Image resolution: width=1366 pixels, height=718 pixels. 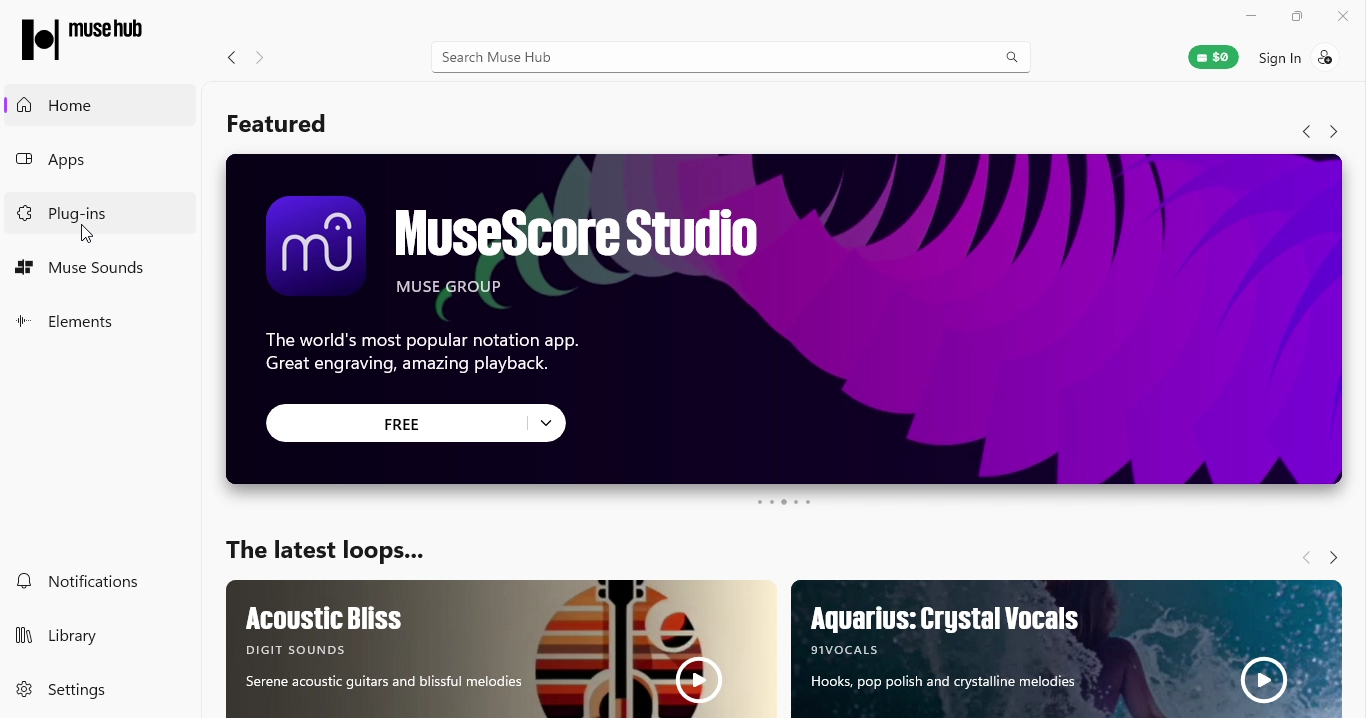 I want to click on Acoustic bliss ad, so click(x=504, y=649).